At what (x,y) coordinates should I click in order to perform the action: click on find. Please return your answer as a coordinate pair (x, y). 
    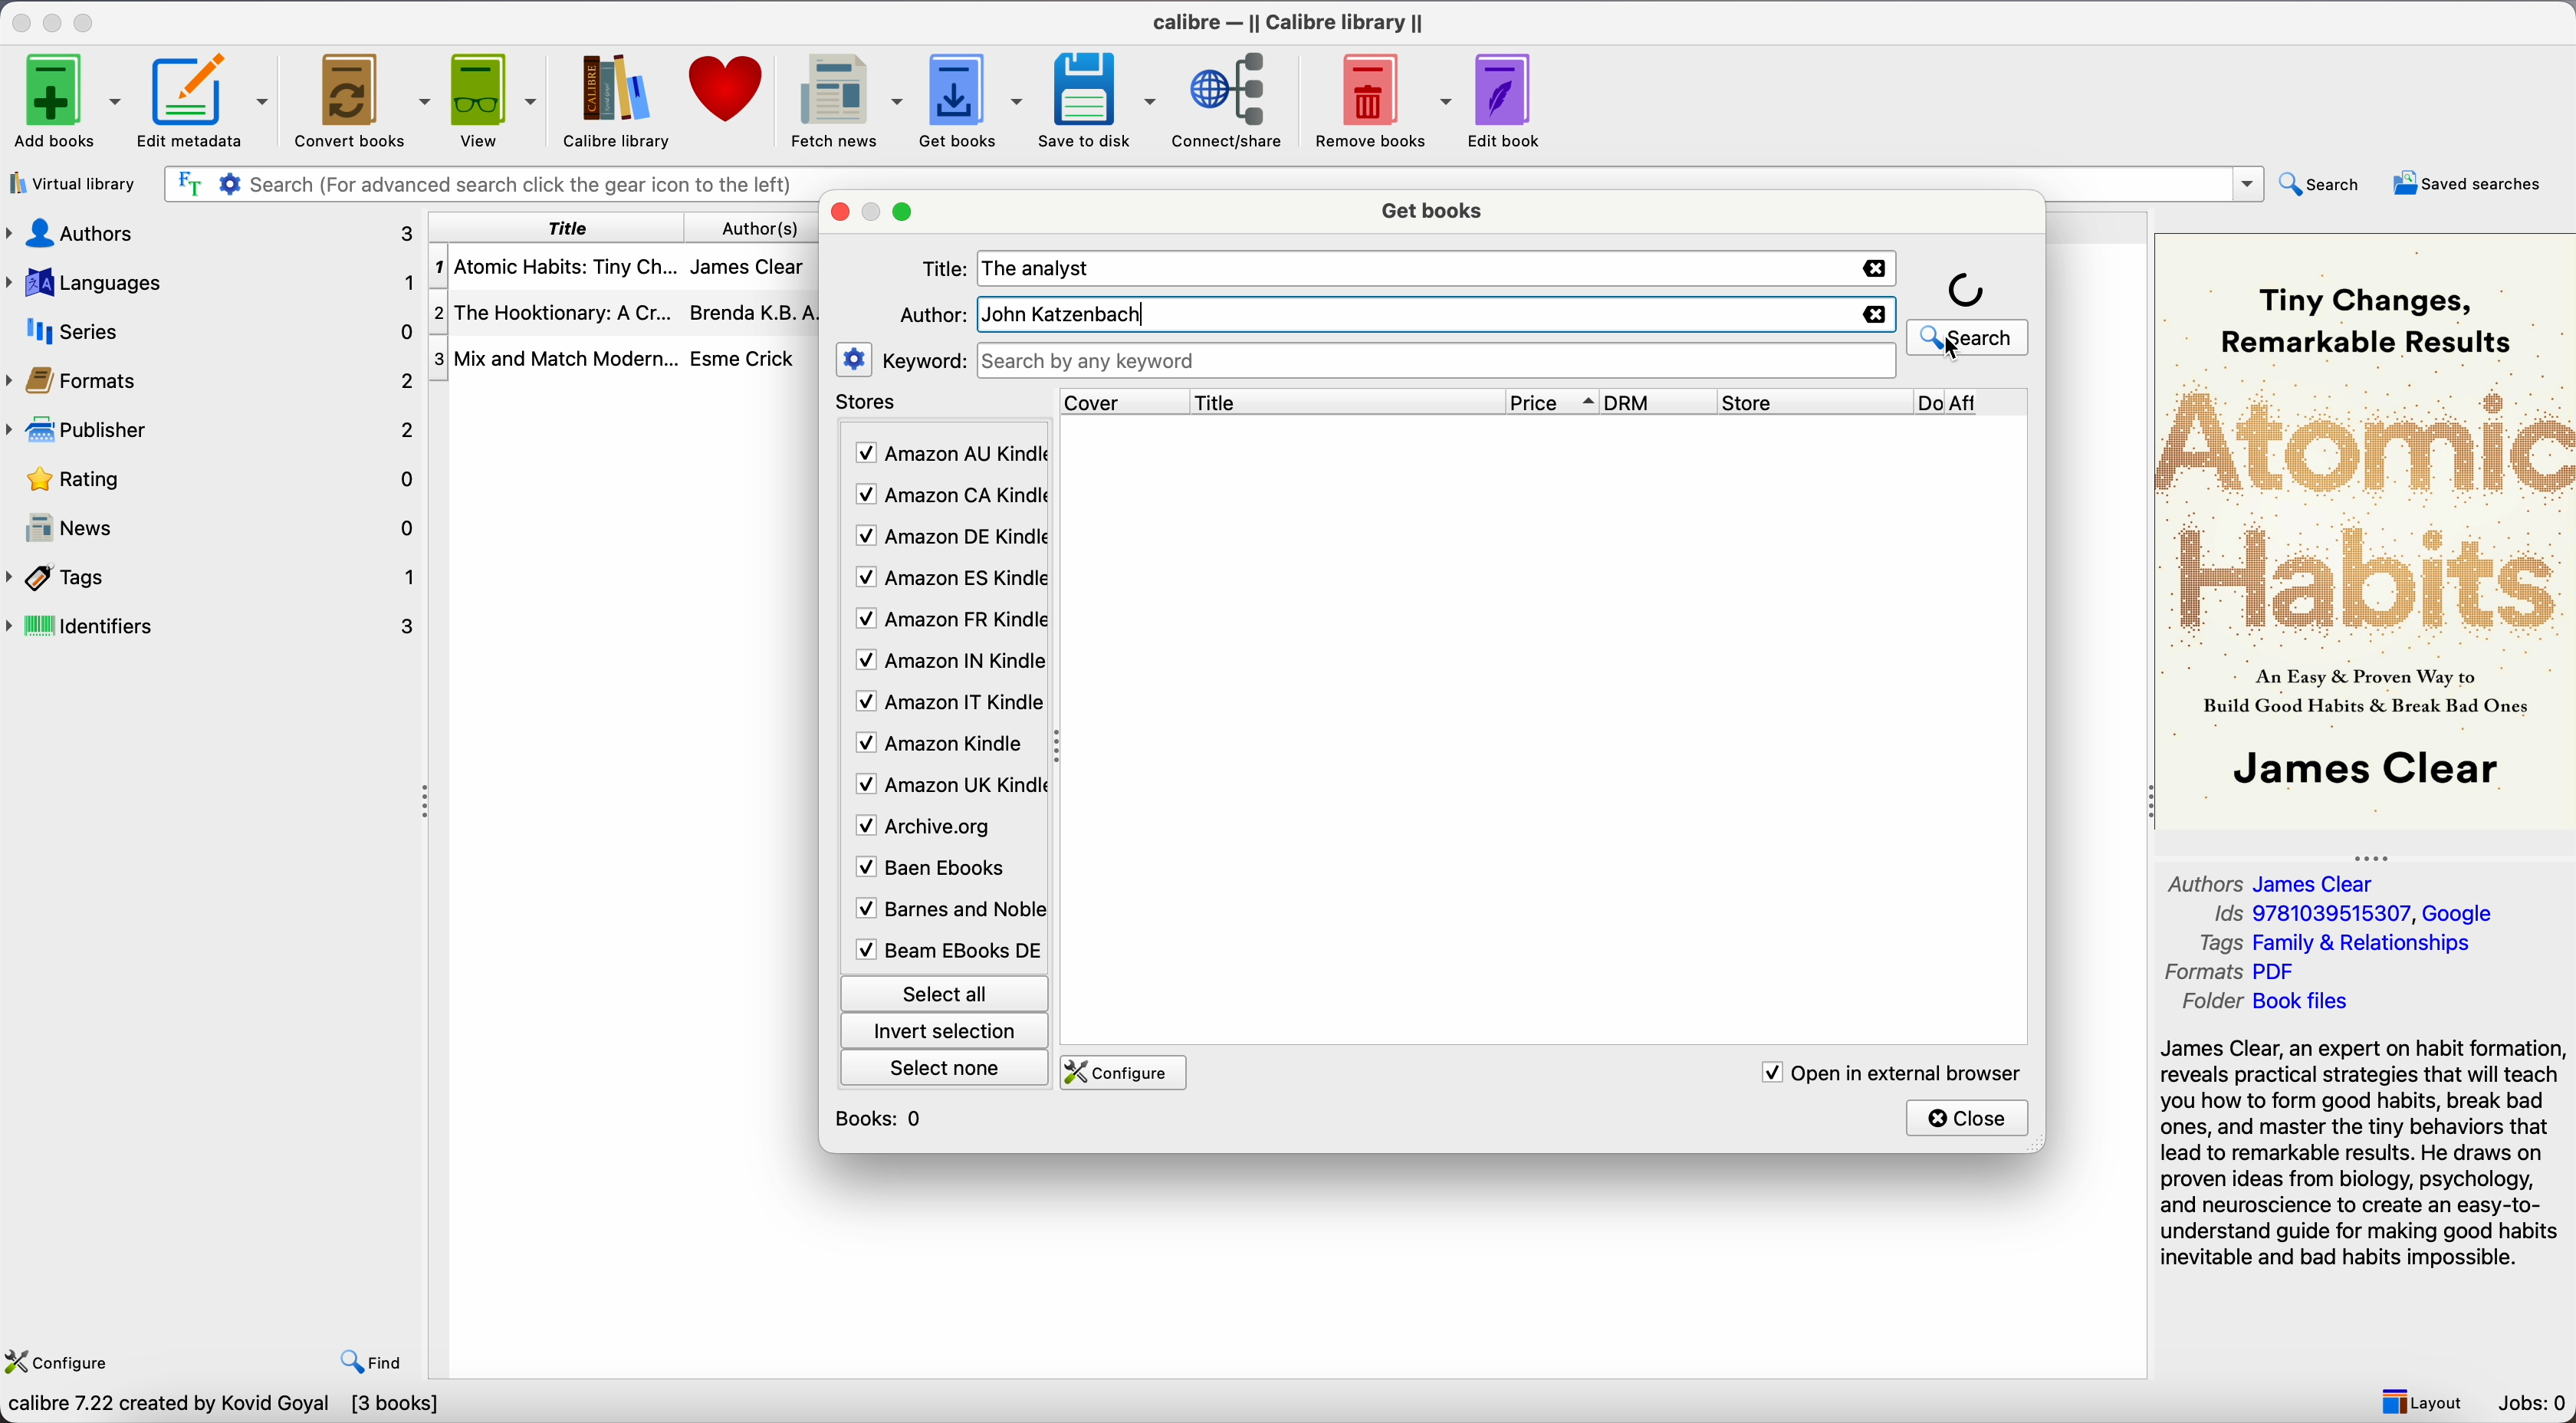
    Looking at the image, I should click on (377, 1364).